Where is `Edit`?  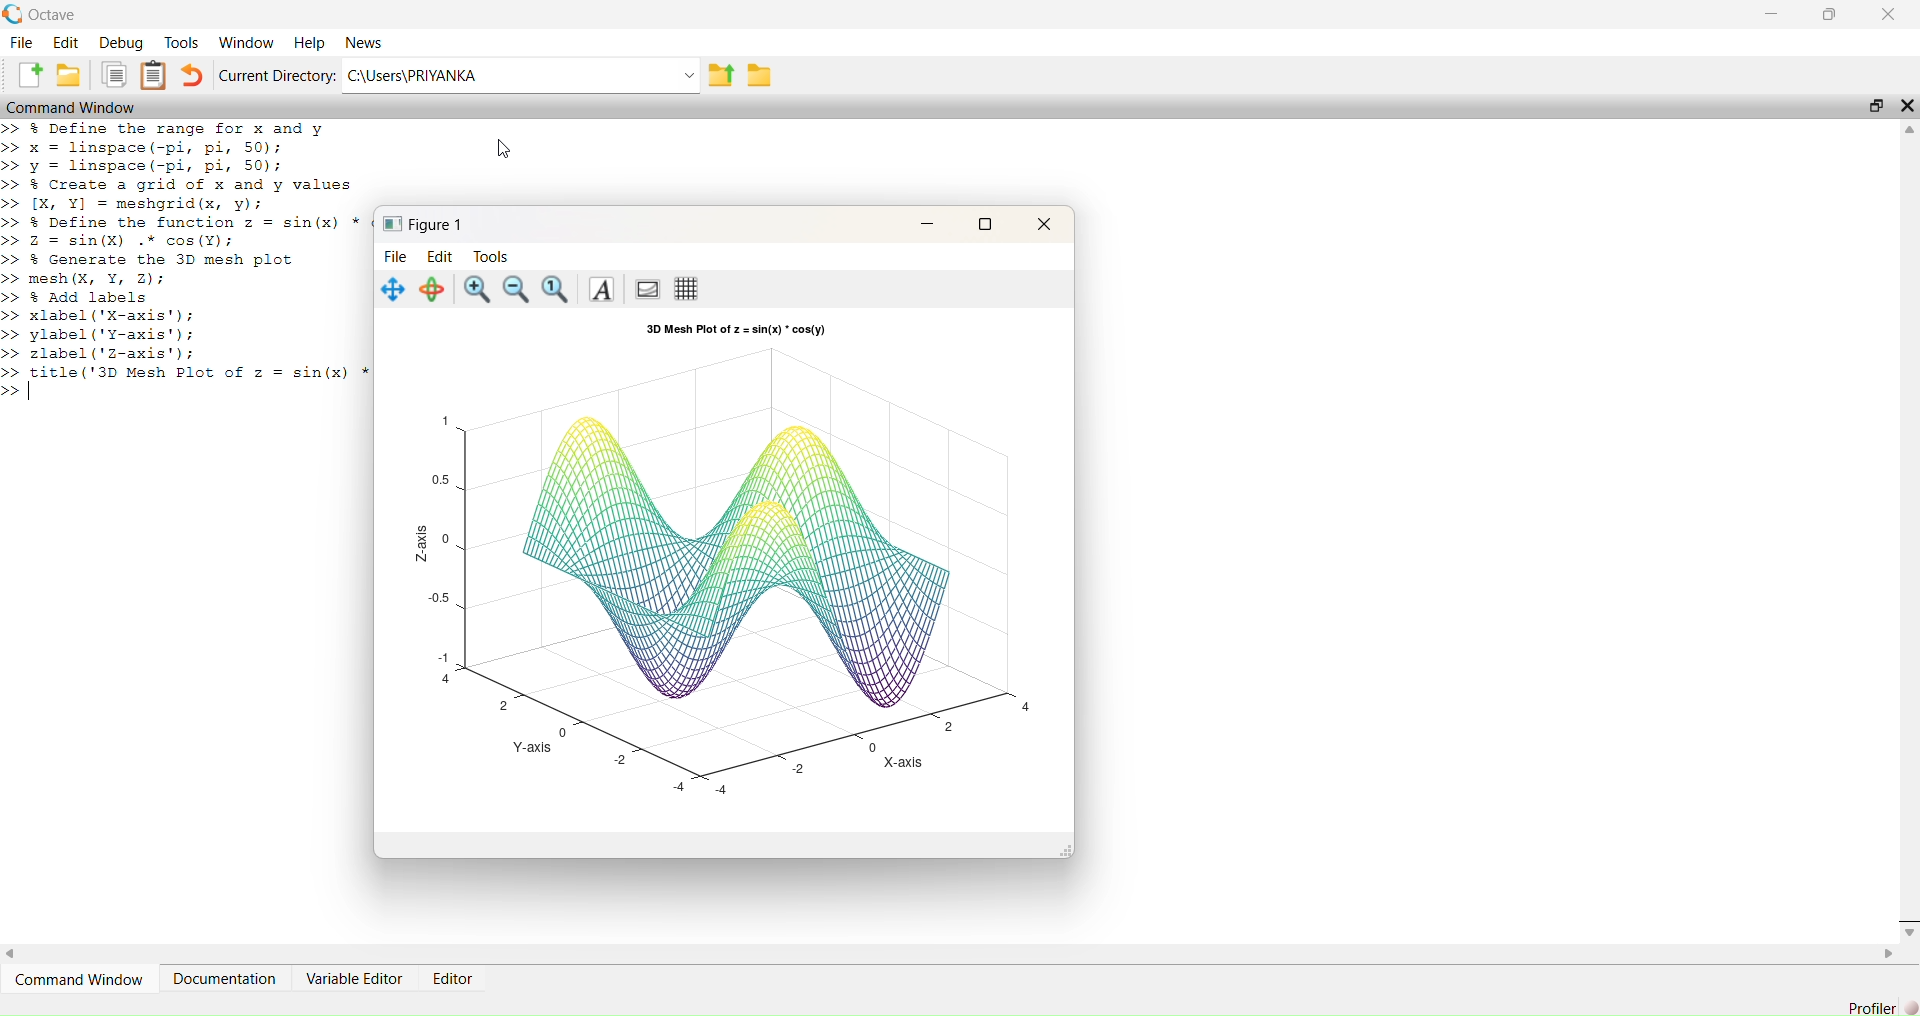 Edit is located at coordinates (440, 254).